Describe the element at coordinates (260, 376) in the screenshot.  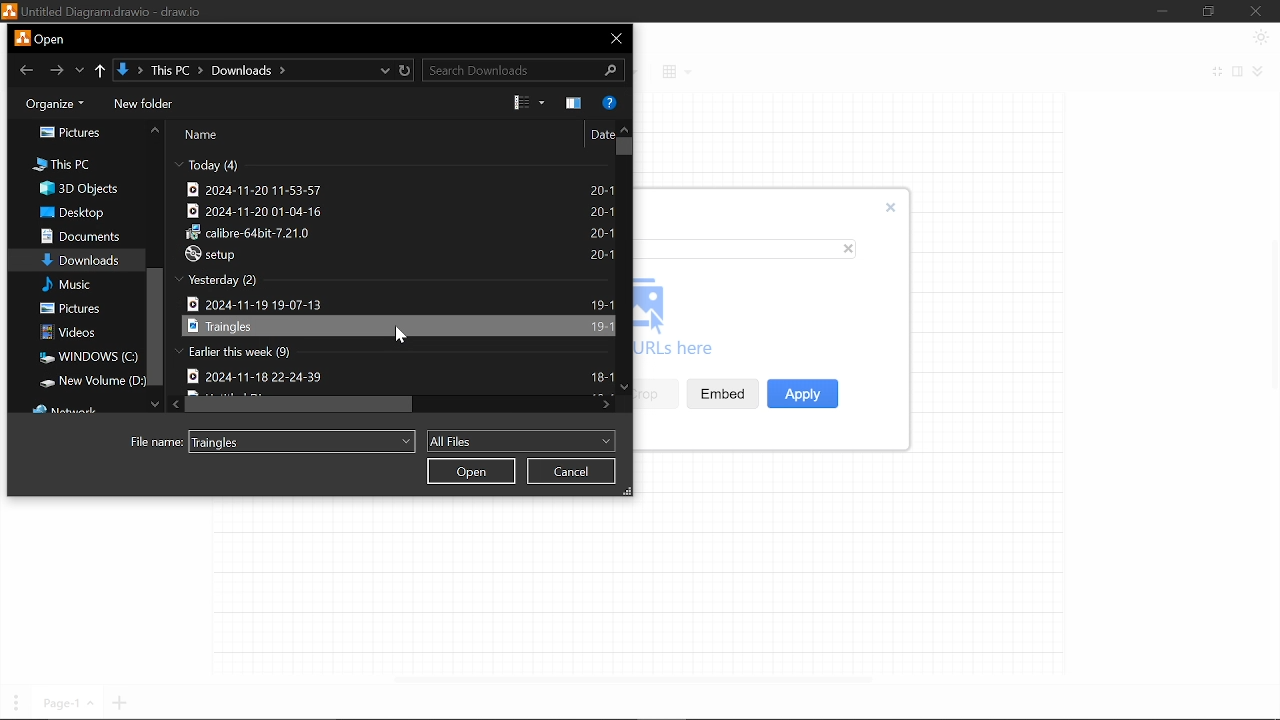
I see `2024-11-18 22-24-39` at that location.